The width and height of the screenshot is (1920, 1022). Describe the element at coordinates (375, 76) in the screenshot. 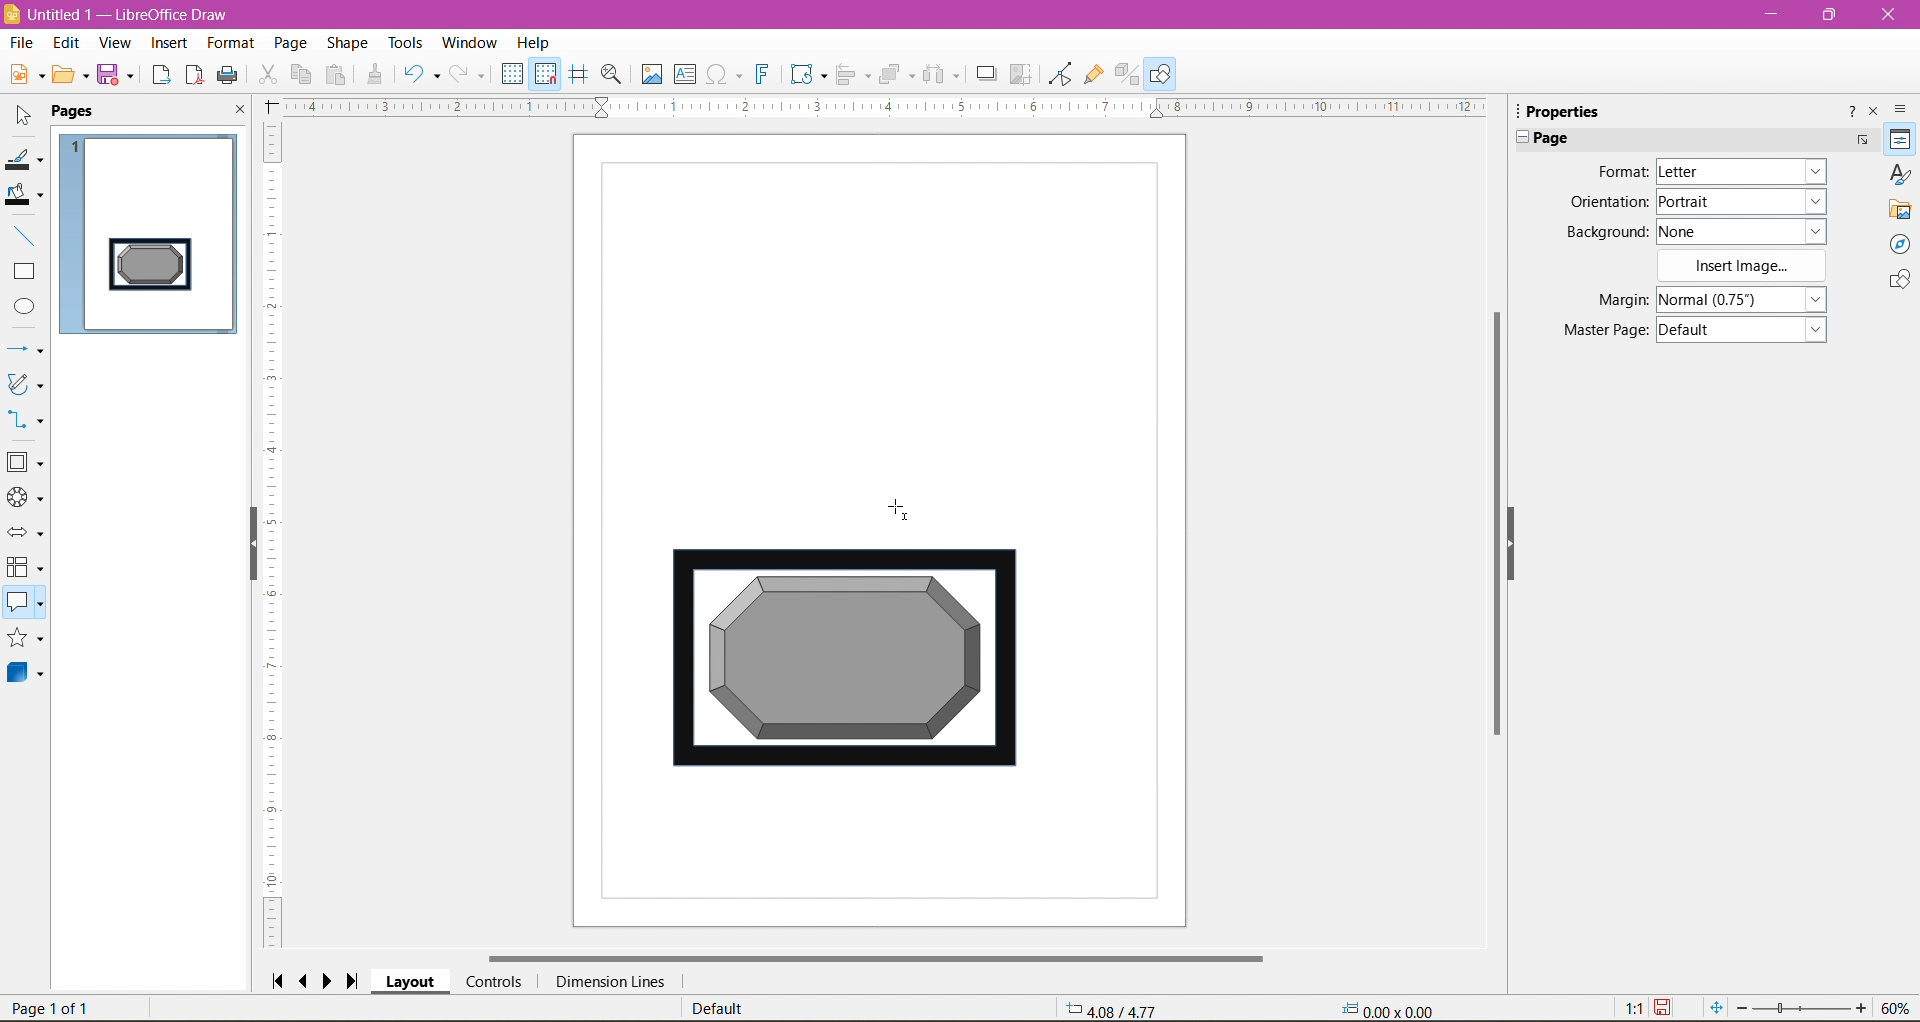

I see `Cone formatting` at that location.